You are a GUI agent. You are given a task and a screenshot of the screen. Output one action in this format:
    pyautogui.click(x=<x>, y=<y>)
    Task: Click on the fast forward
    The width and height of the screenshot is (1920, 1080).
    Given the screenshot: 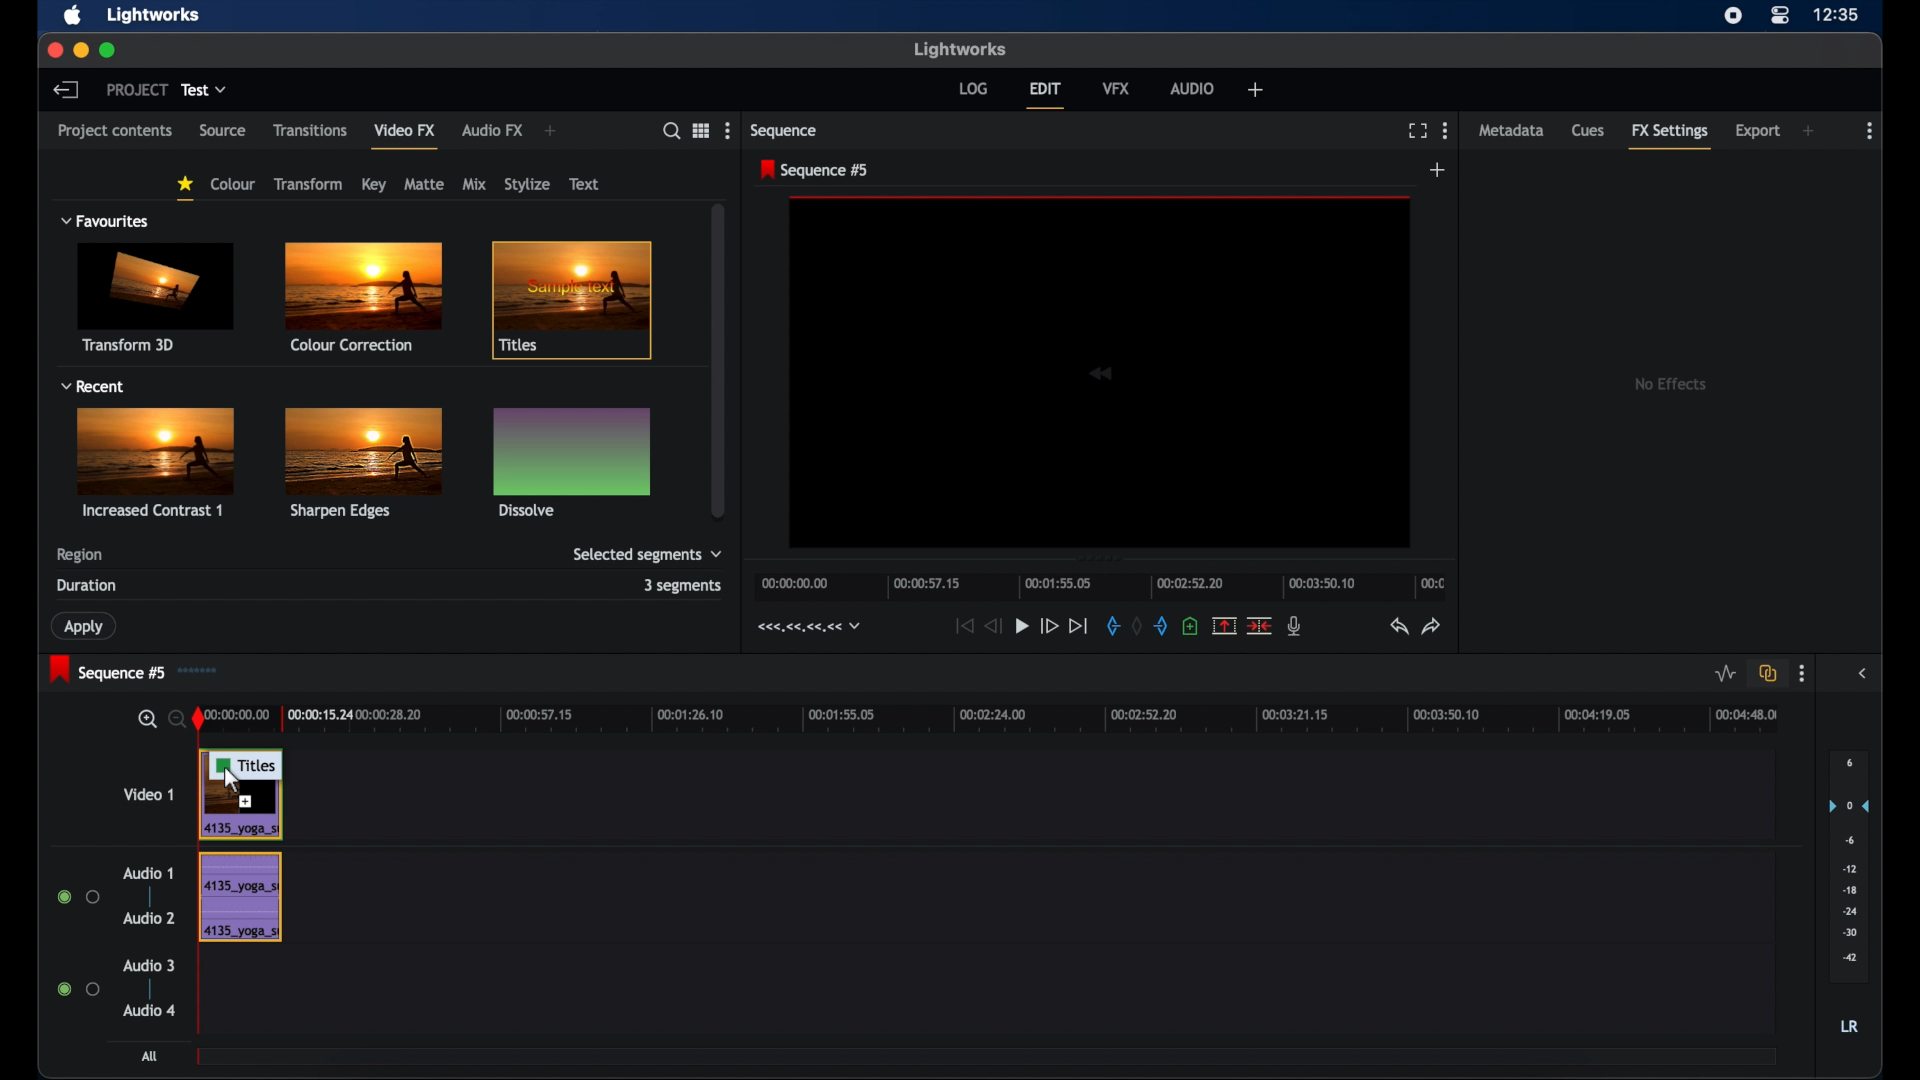 What is the action you would take?
    pyautogui.click(x=1049, y=625)
    